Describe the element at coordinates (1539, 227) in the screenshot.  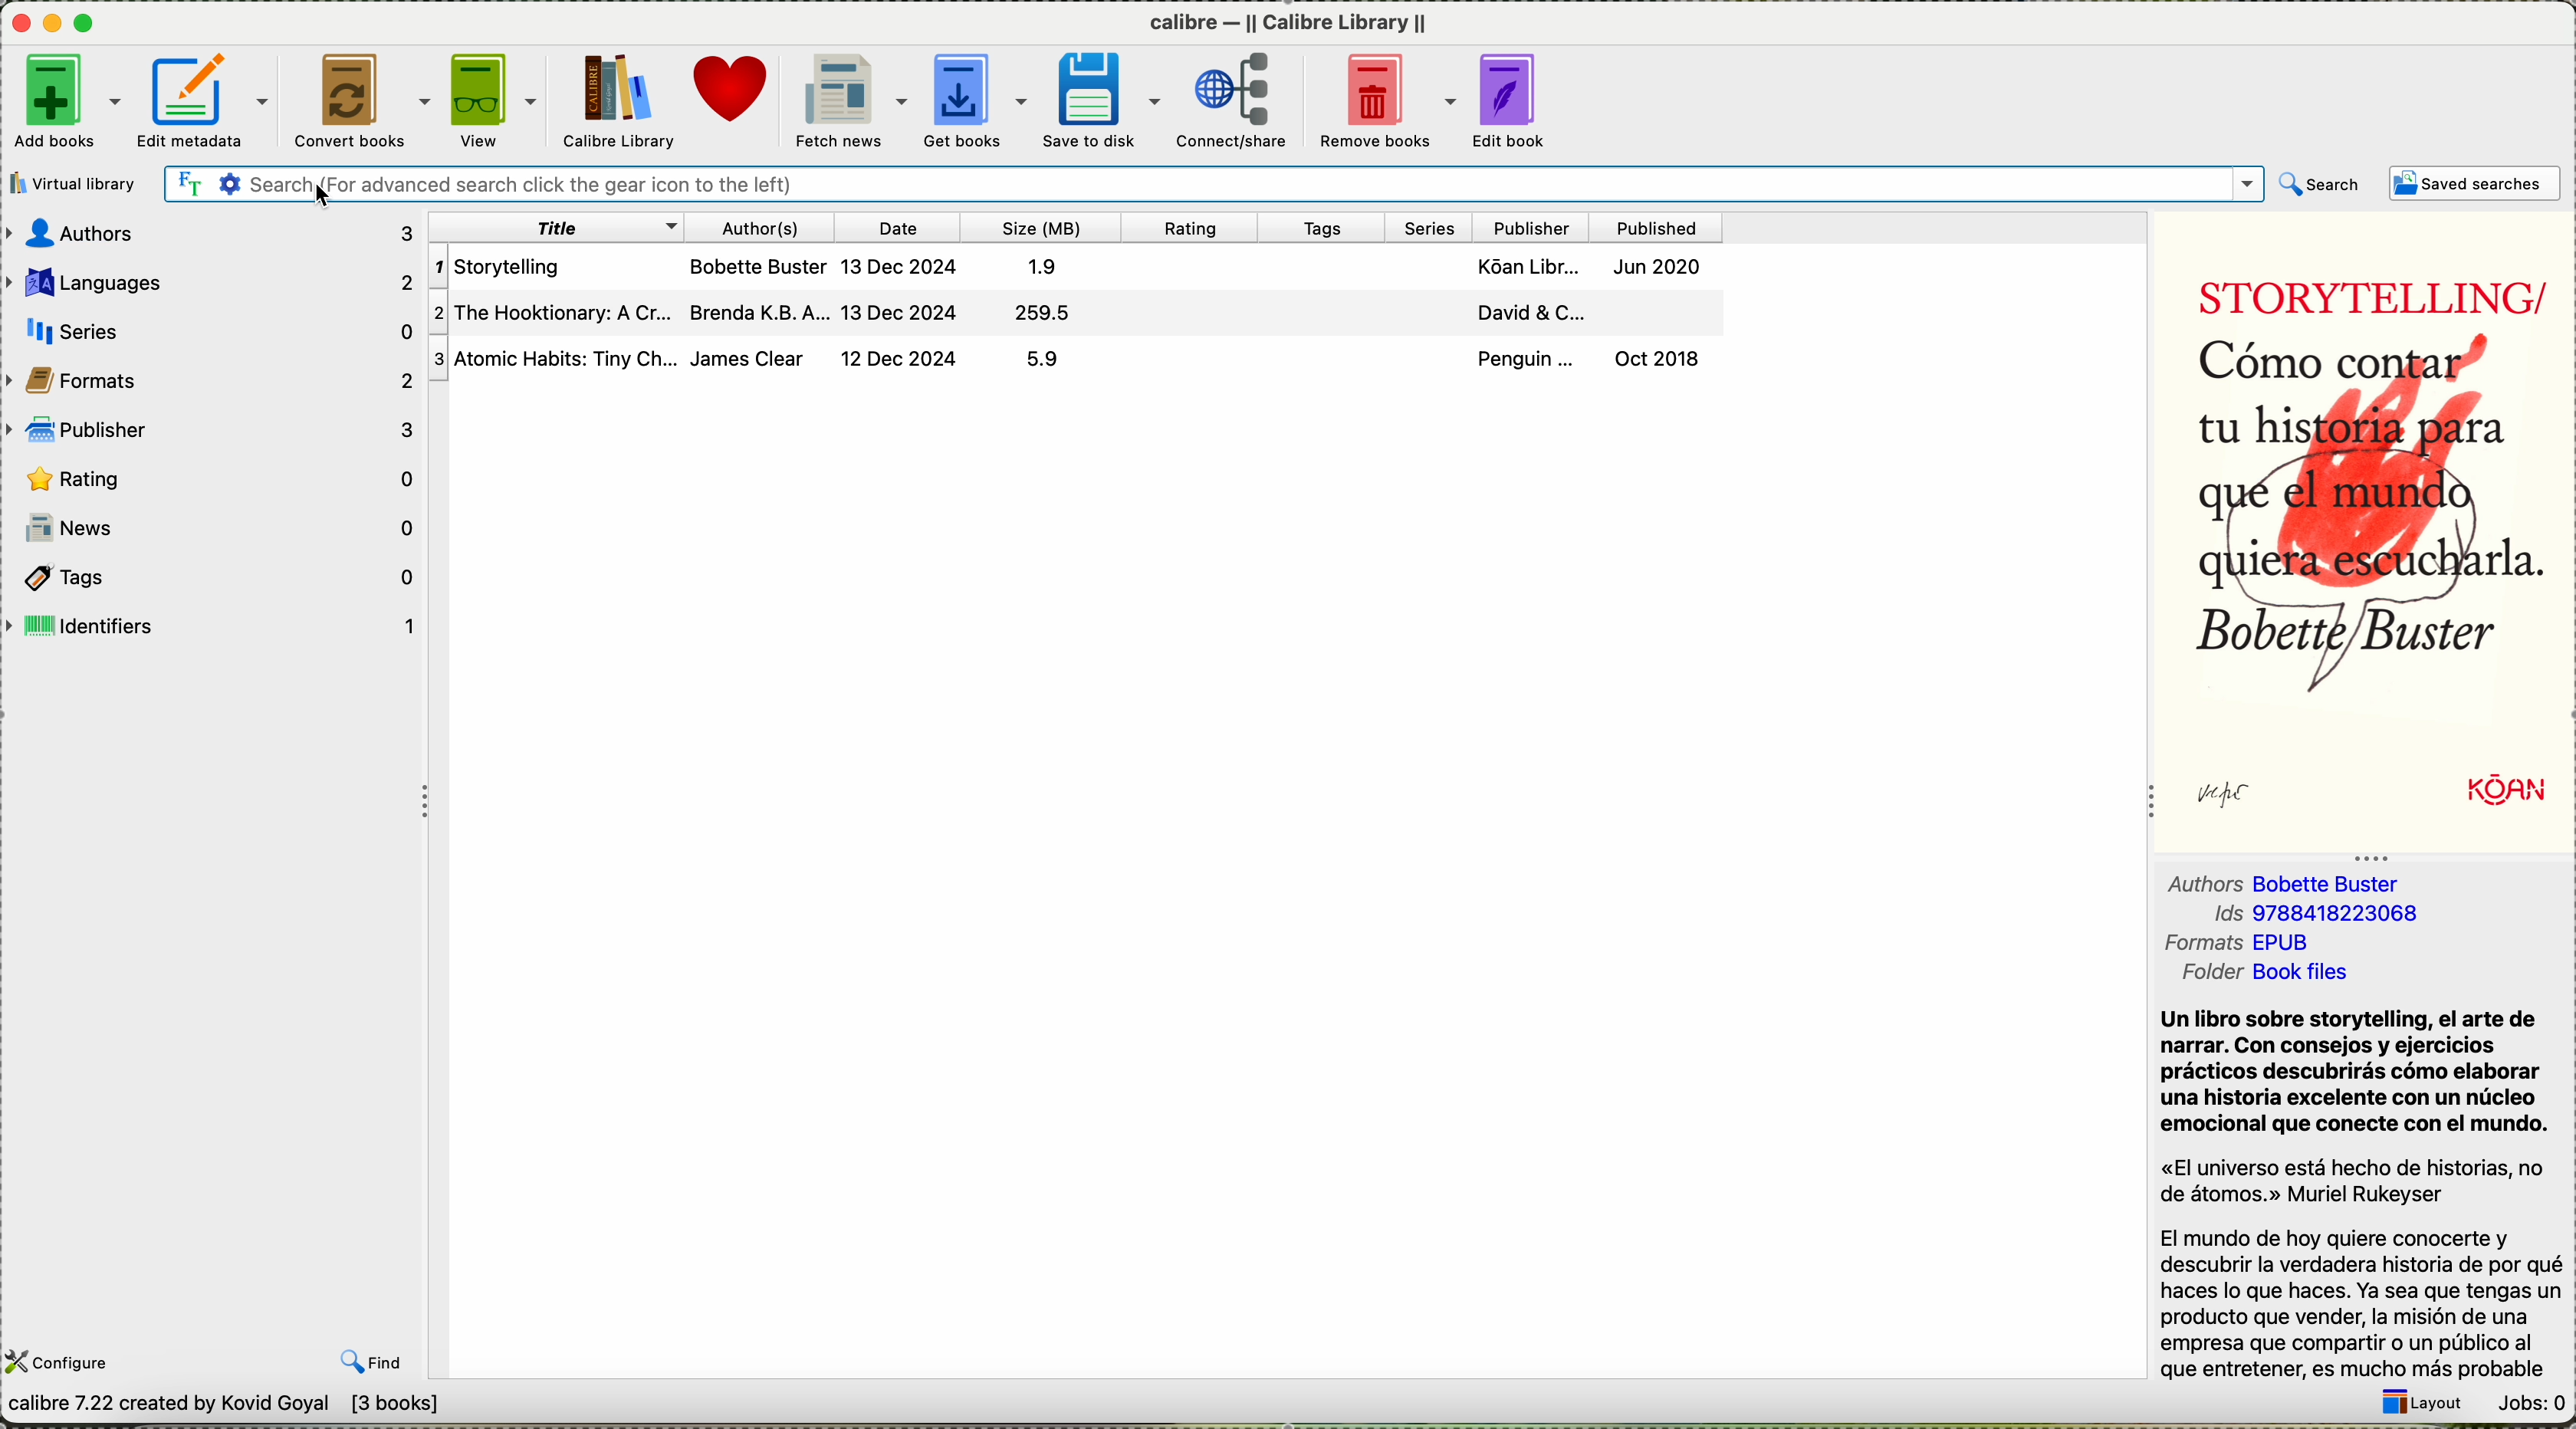
I see `publisher` at that location.